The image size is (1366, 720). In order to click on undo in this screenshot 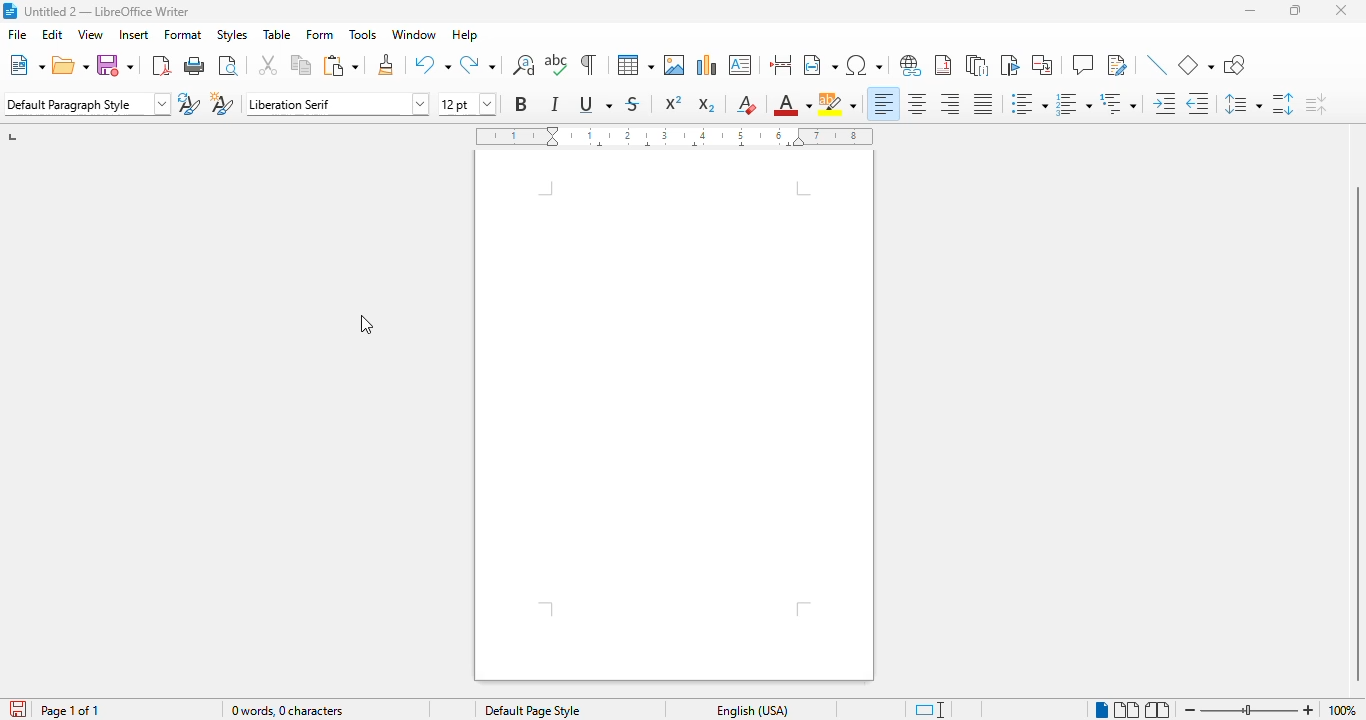, I will do `click(433, 66)`.